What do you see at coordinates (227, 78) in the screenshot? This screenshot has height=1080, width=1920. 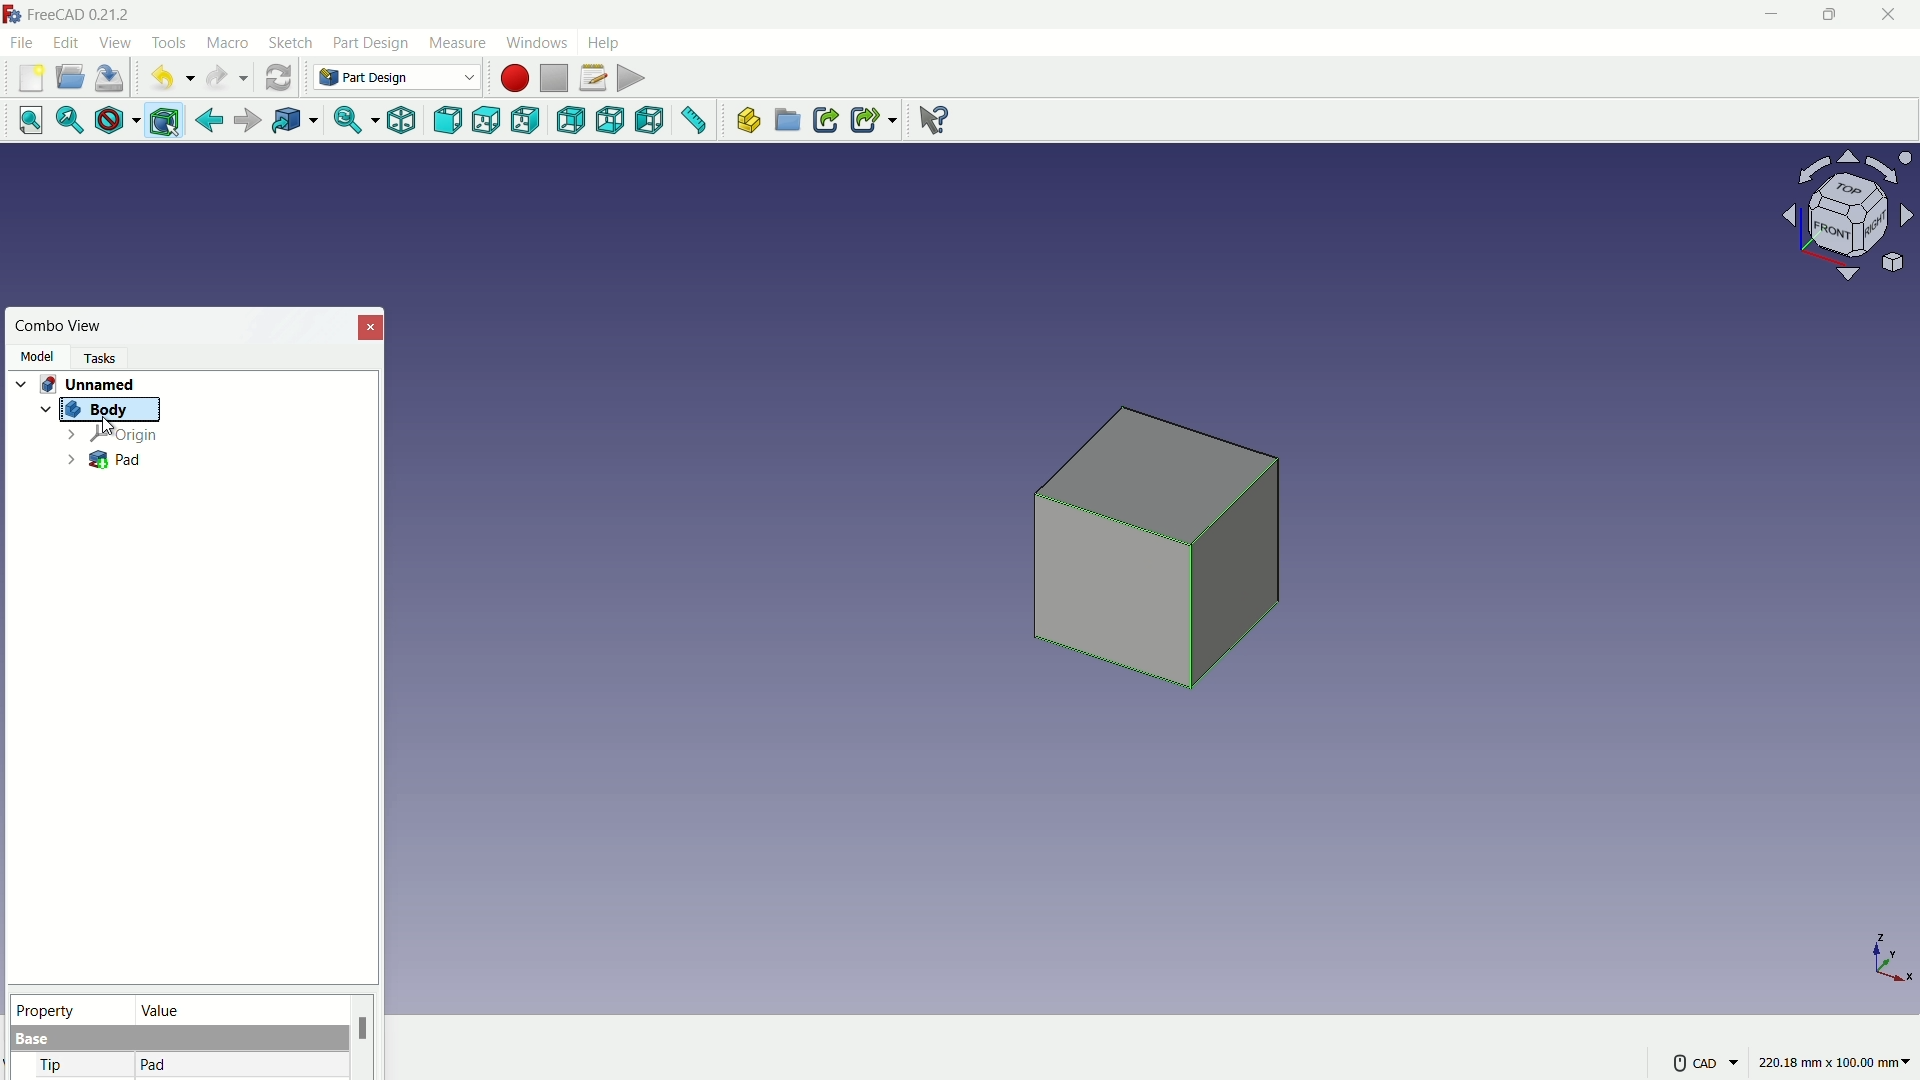 I see `redo` at bounding box center [227, 78].